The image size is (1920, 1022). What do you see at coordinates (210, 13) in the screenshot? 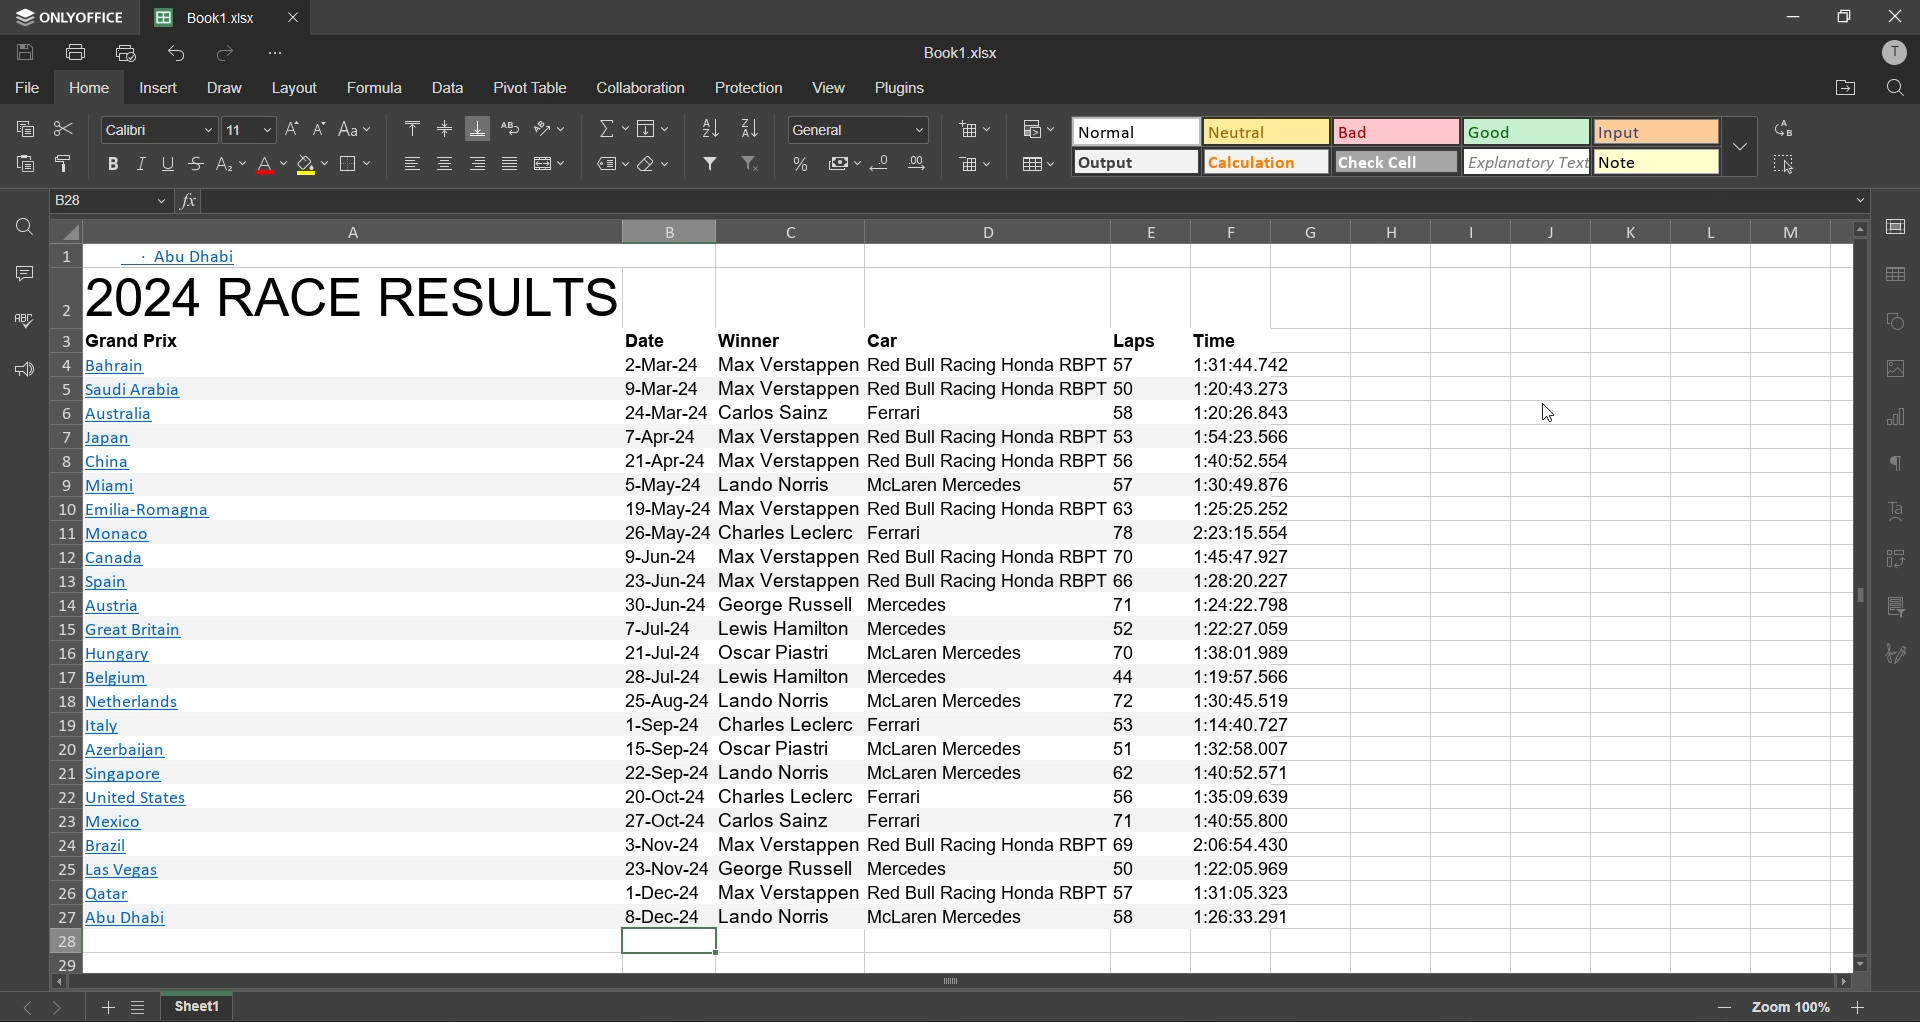
I see `file name: Book1.xlsx` at bounding box center [210, 13].